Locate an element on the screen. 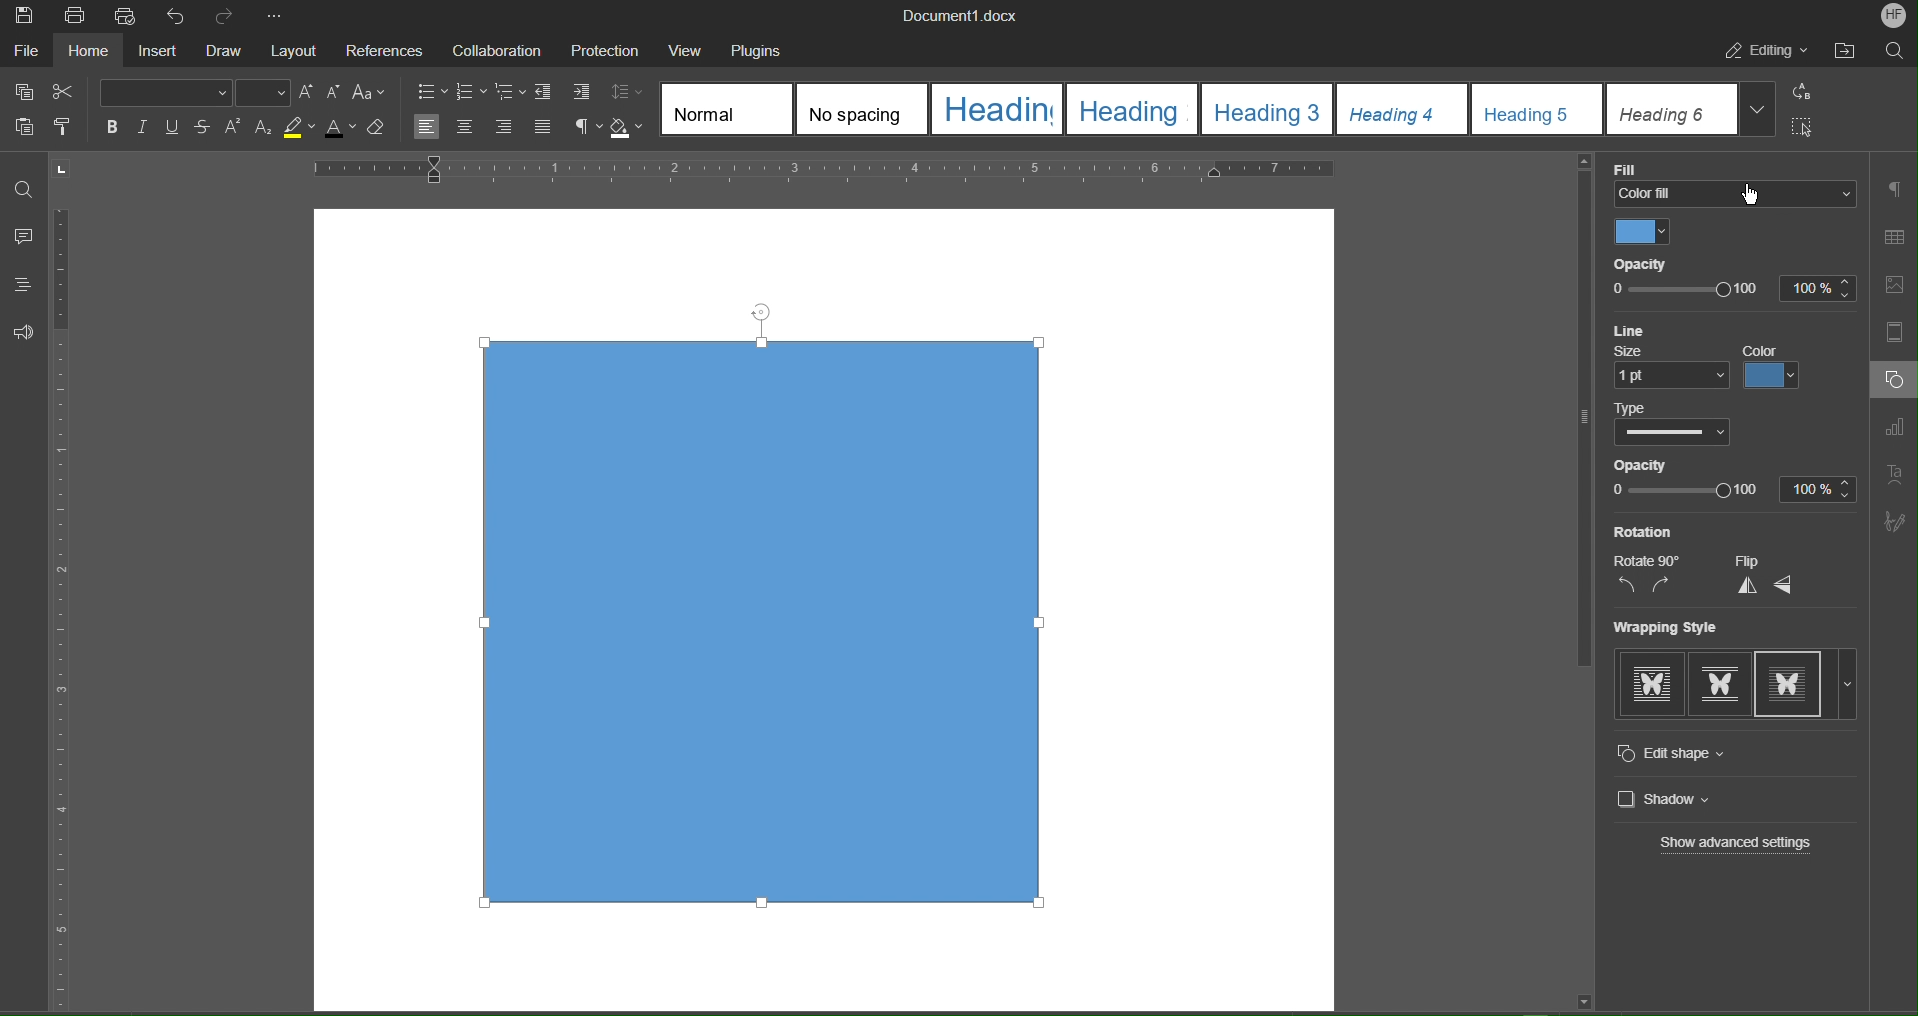 The width and height of the screenshot is (1918, 1016). Picker is located at coordinates (1671, 433).